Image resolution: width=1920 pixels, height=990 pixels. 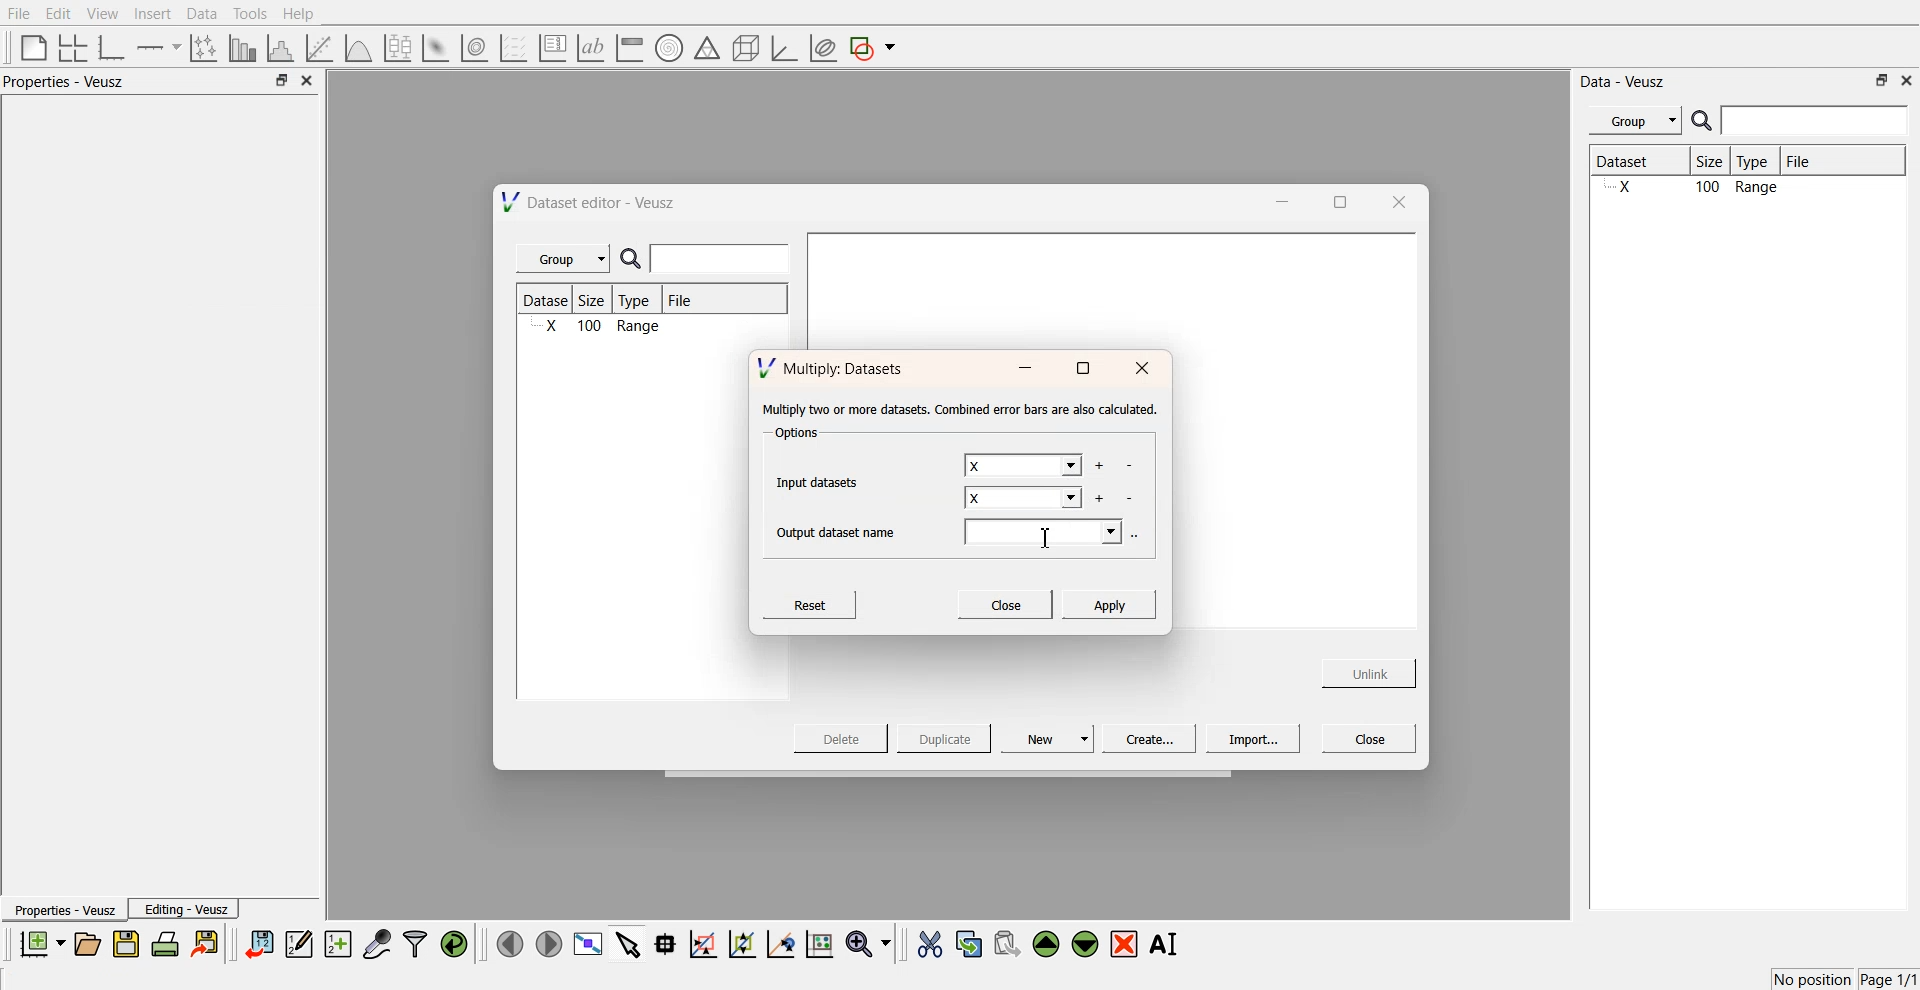 What do you see at coordinates (1048, 539) in the screenshot?
I see `cursor` at bounding box center [1048, 539].